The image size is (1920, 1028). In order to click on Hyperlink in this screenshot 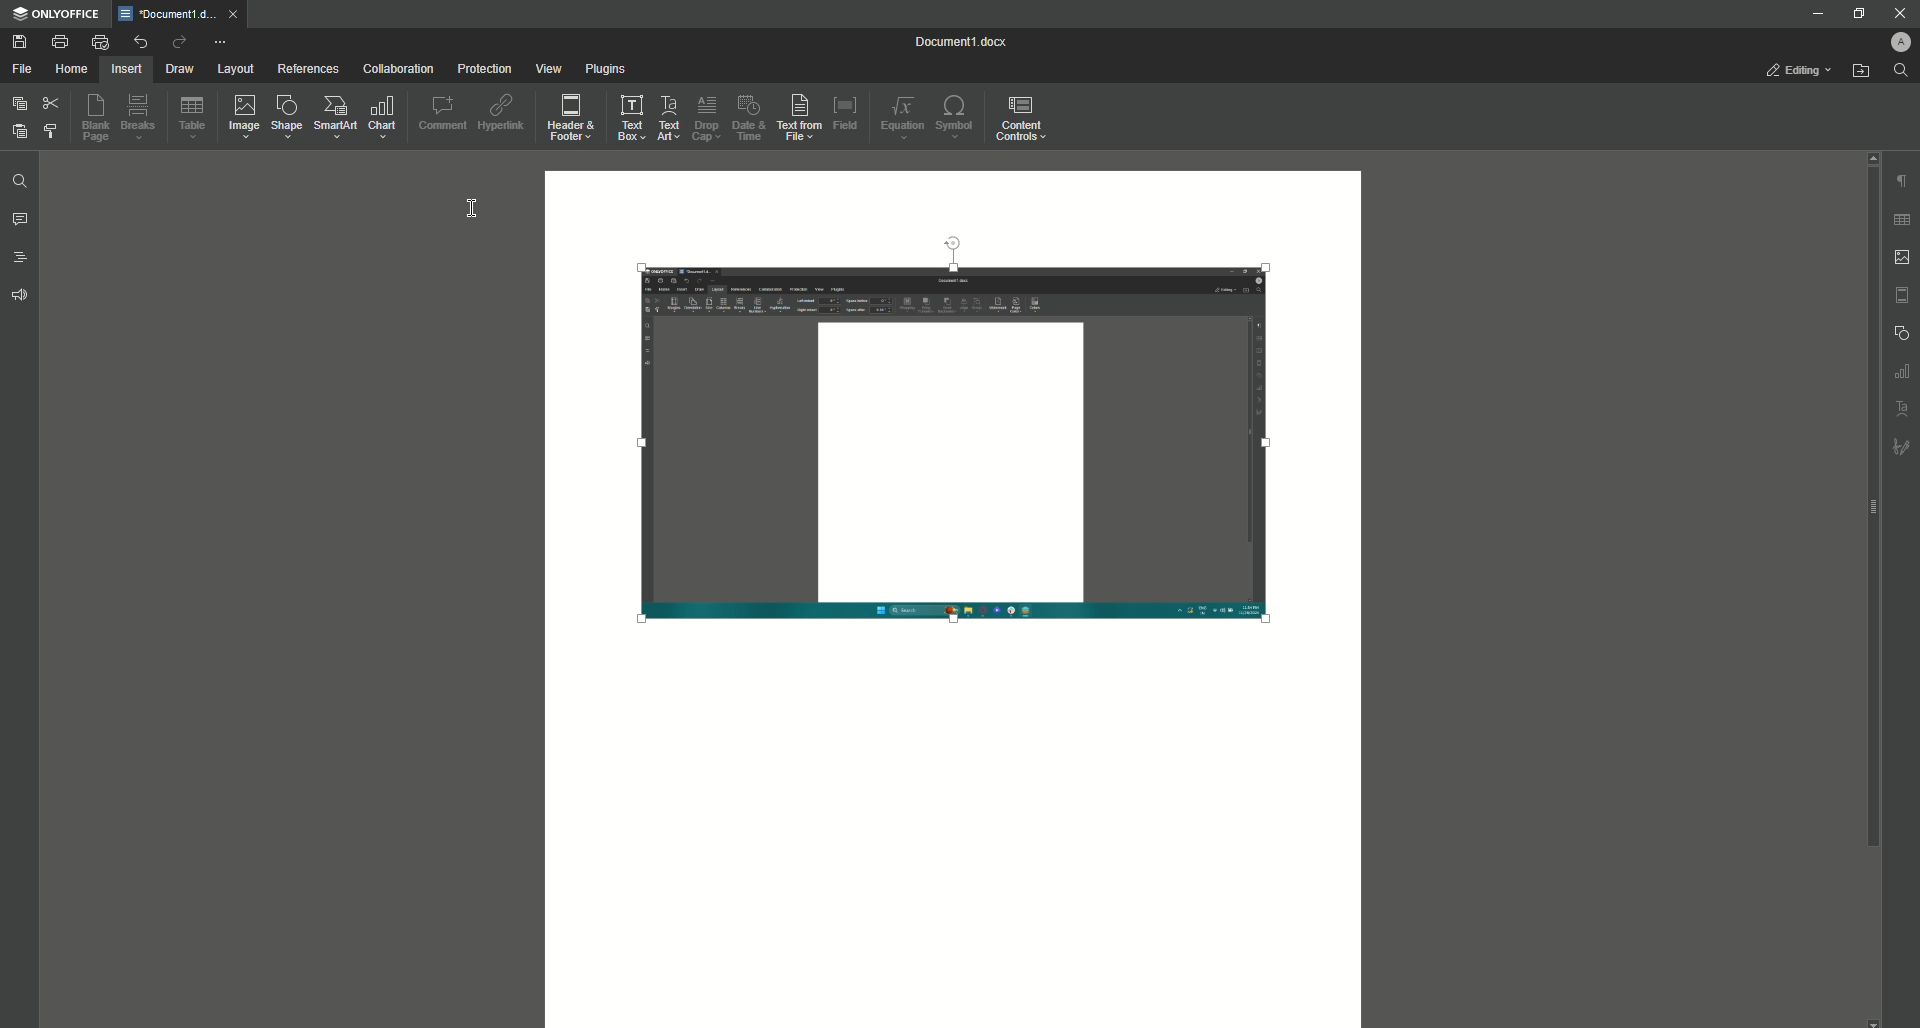, I will do `click(505, 113)`.